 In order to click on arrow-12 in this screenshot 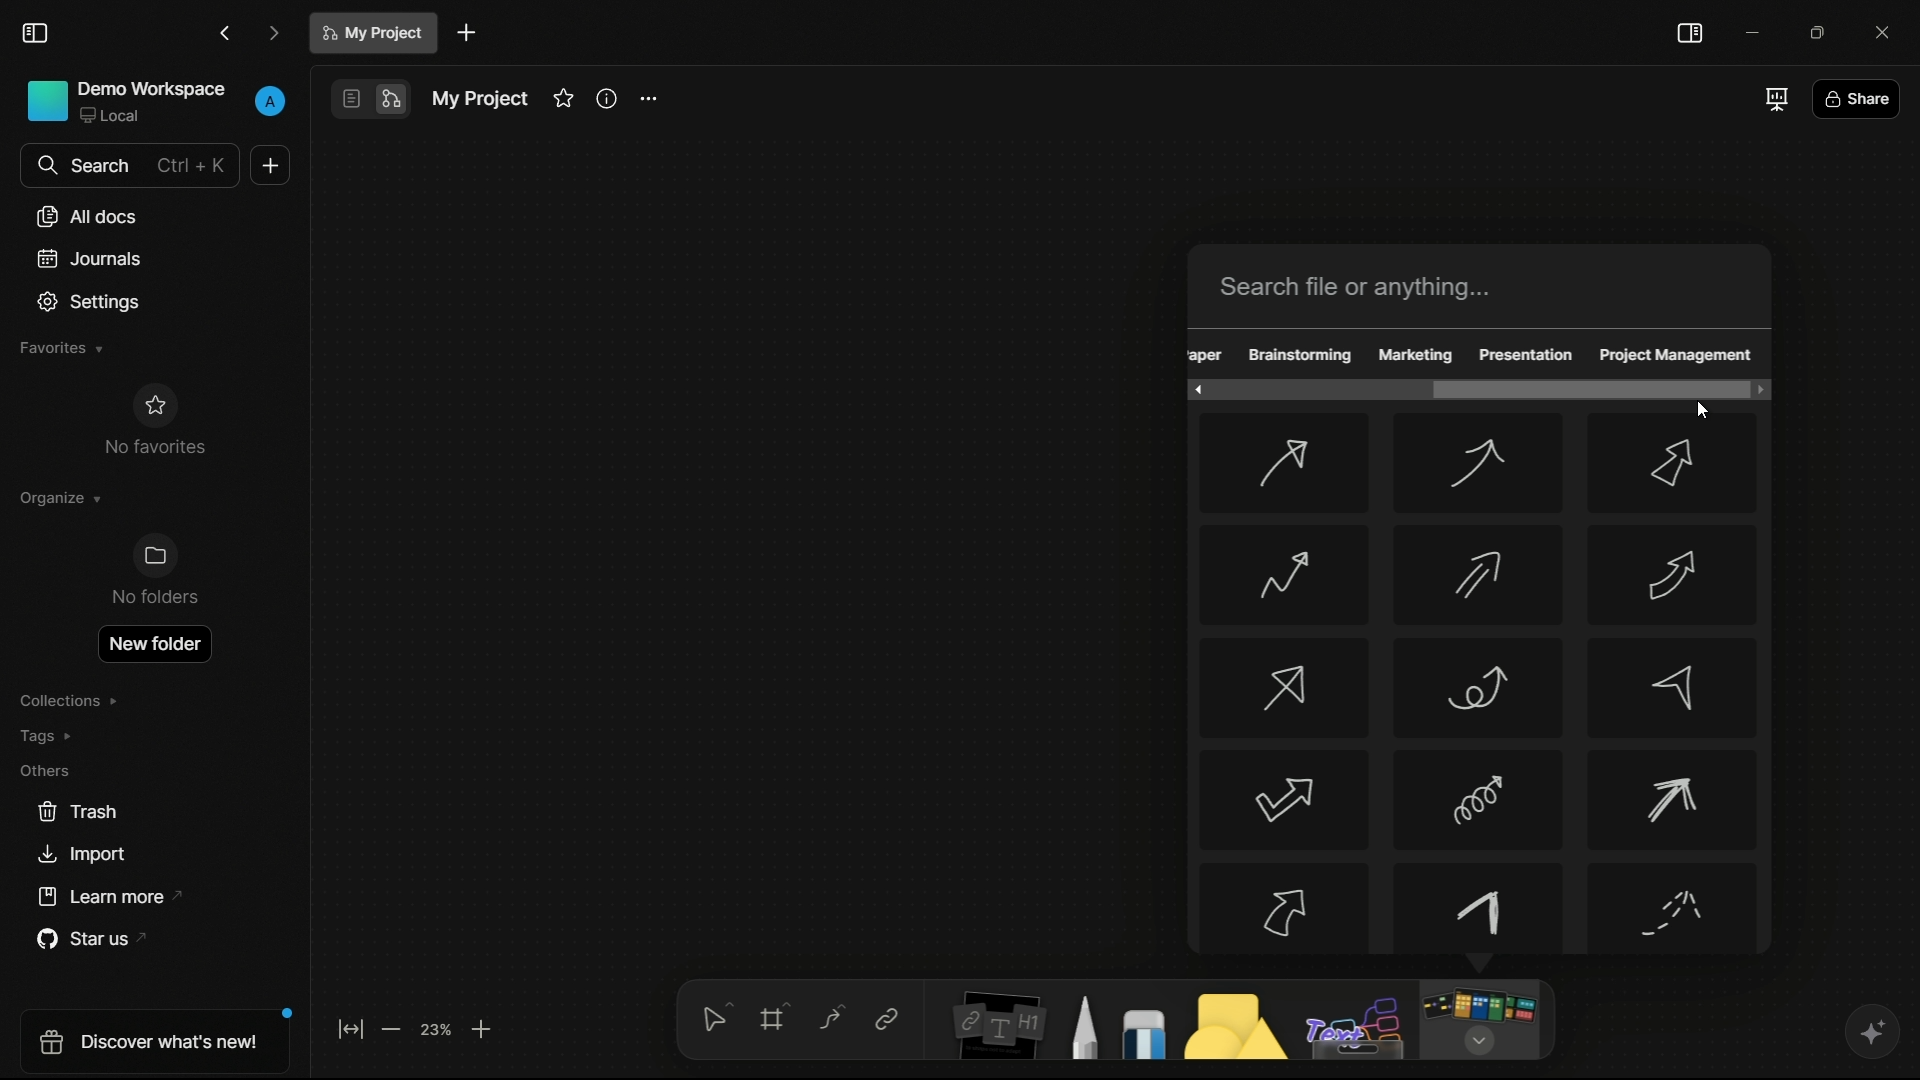, I will do `click(1676, 801)`.